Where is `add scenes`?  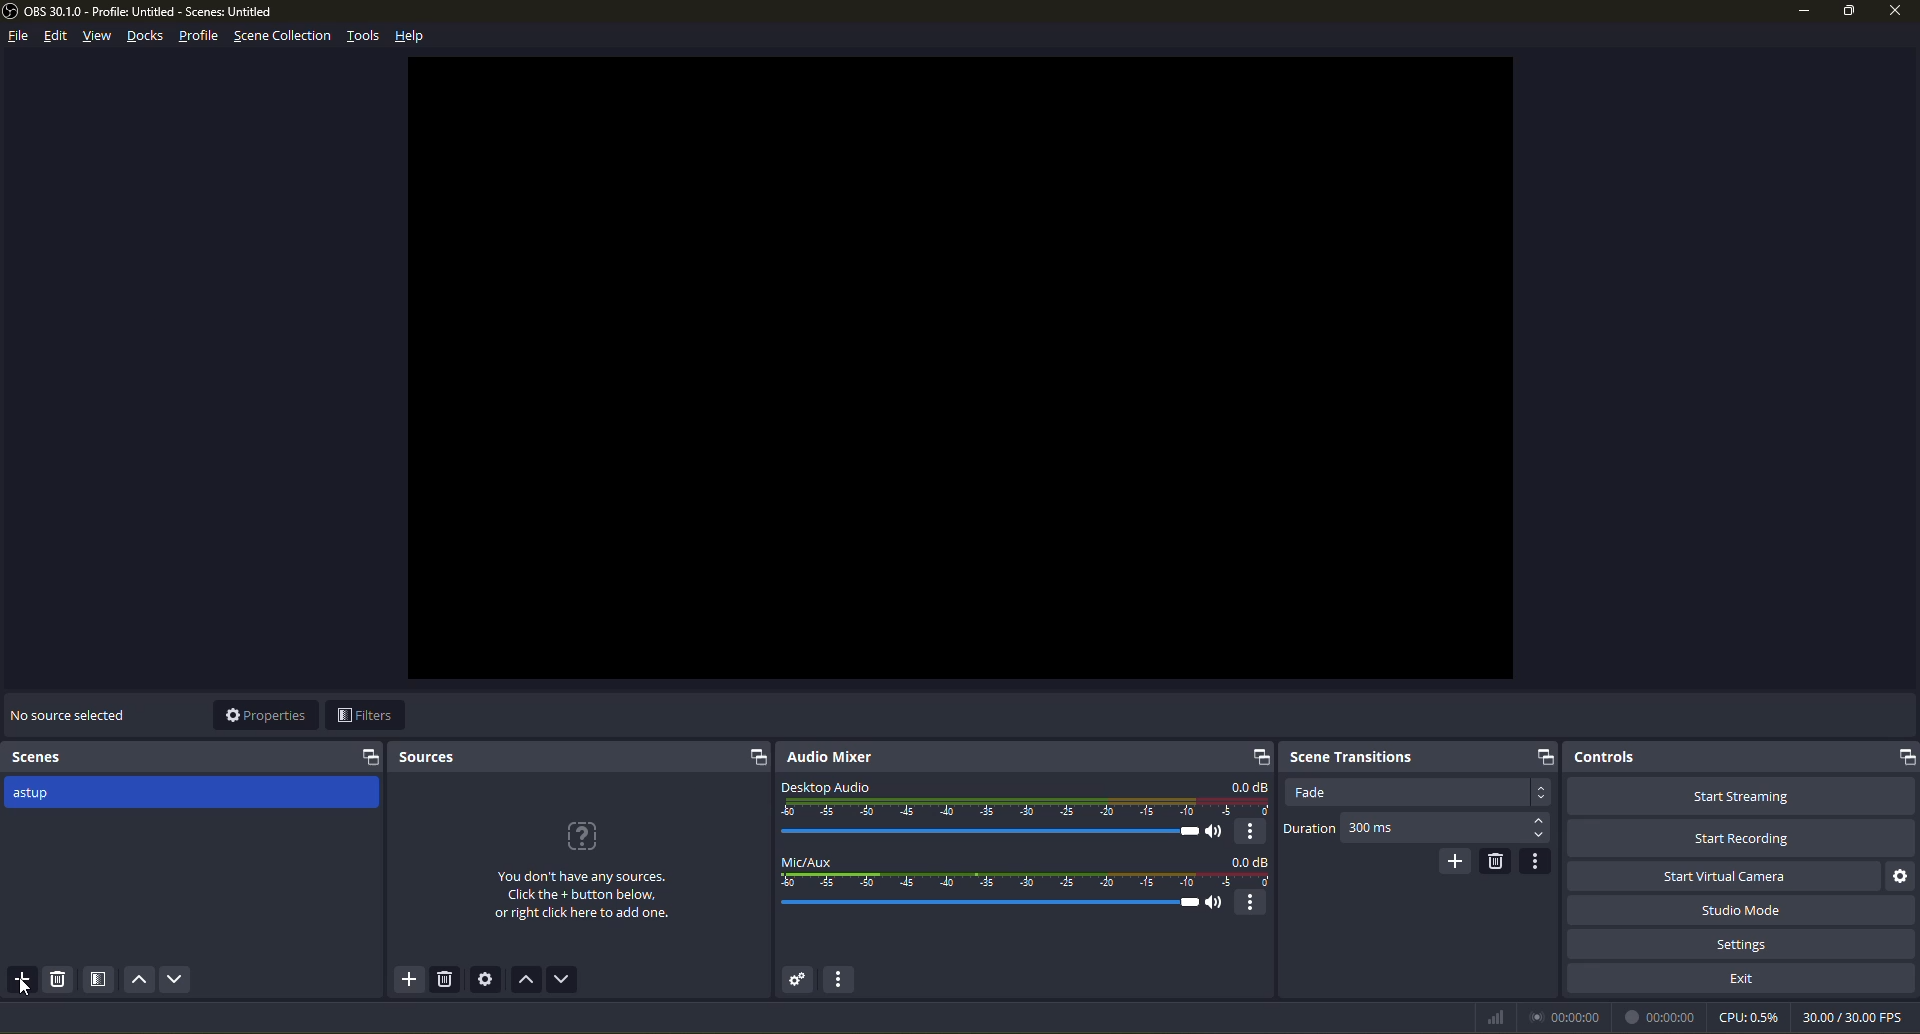 add scenes is located at coordinates (22, 979).